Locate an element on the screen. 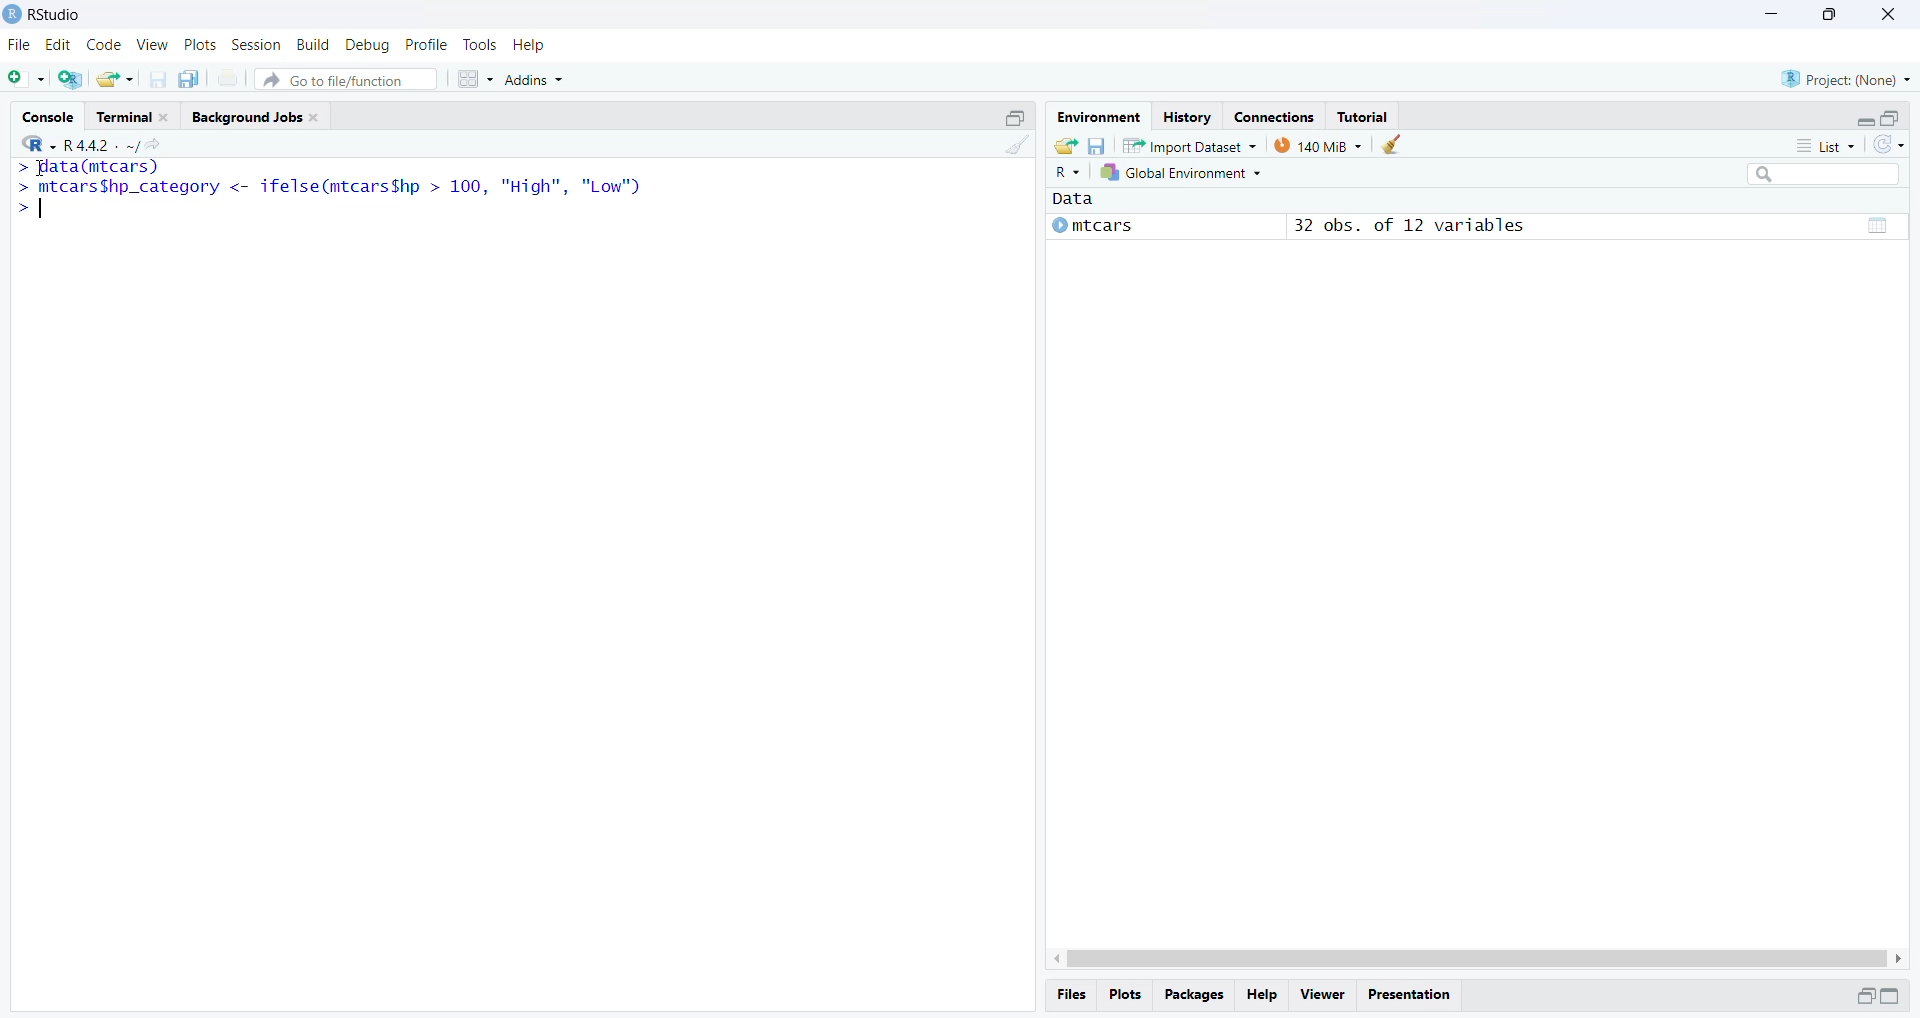 The image size is (1920, 1018). History is located at coordinates (1185, 116).